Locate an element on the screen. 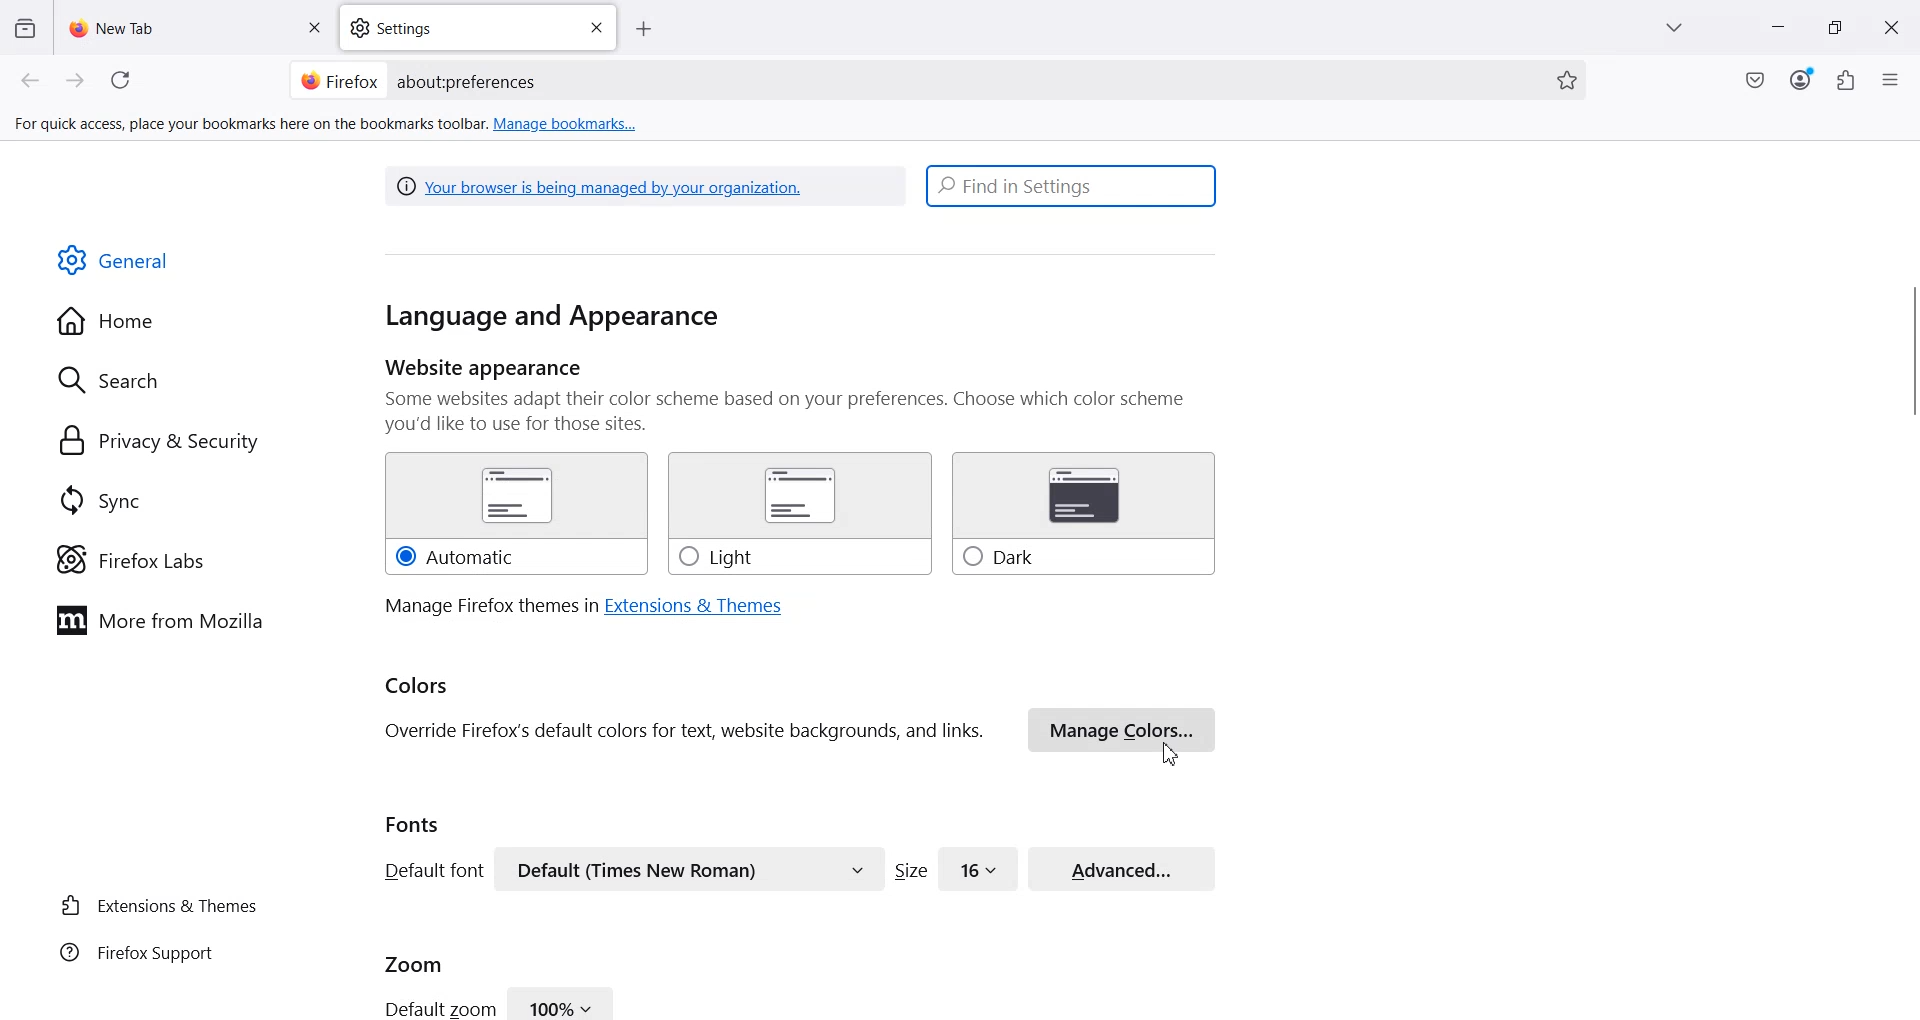 This screenshot has height=1020, width=1920. Hamburger menu is located at coordinates (1893, 81).